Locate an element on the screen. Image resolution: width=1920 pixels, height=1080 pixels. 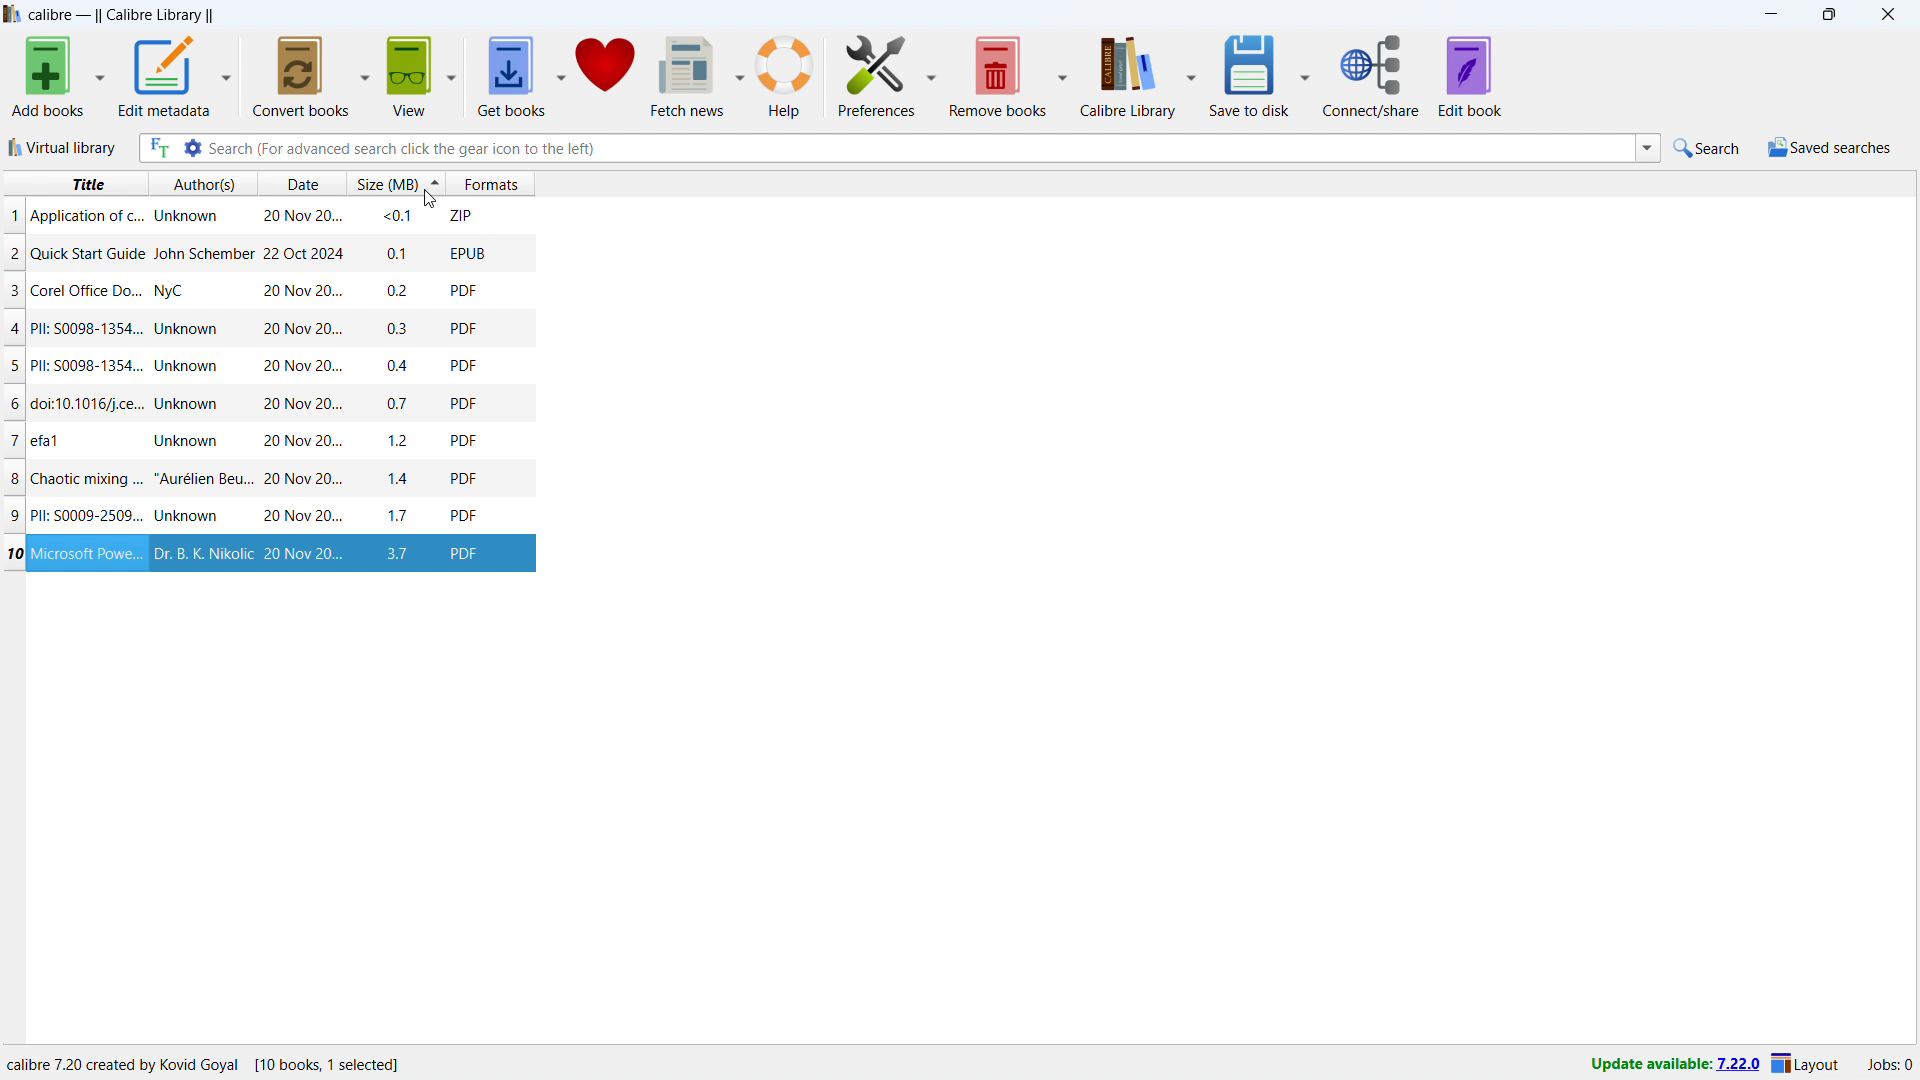
convert books options is located at coordinates (366, 75).